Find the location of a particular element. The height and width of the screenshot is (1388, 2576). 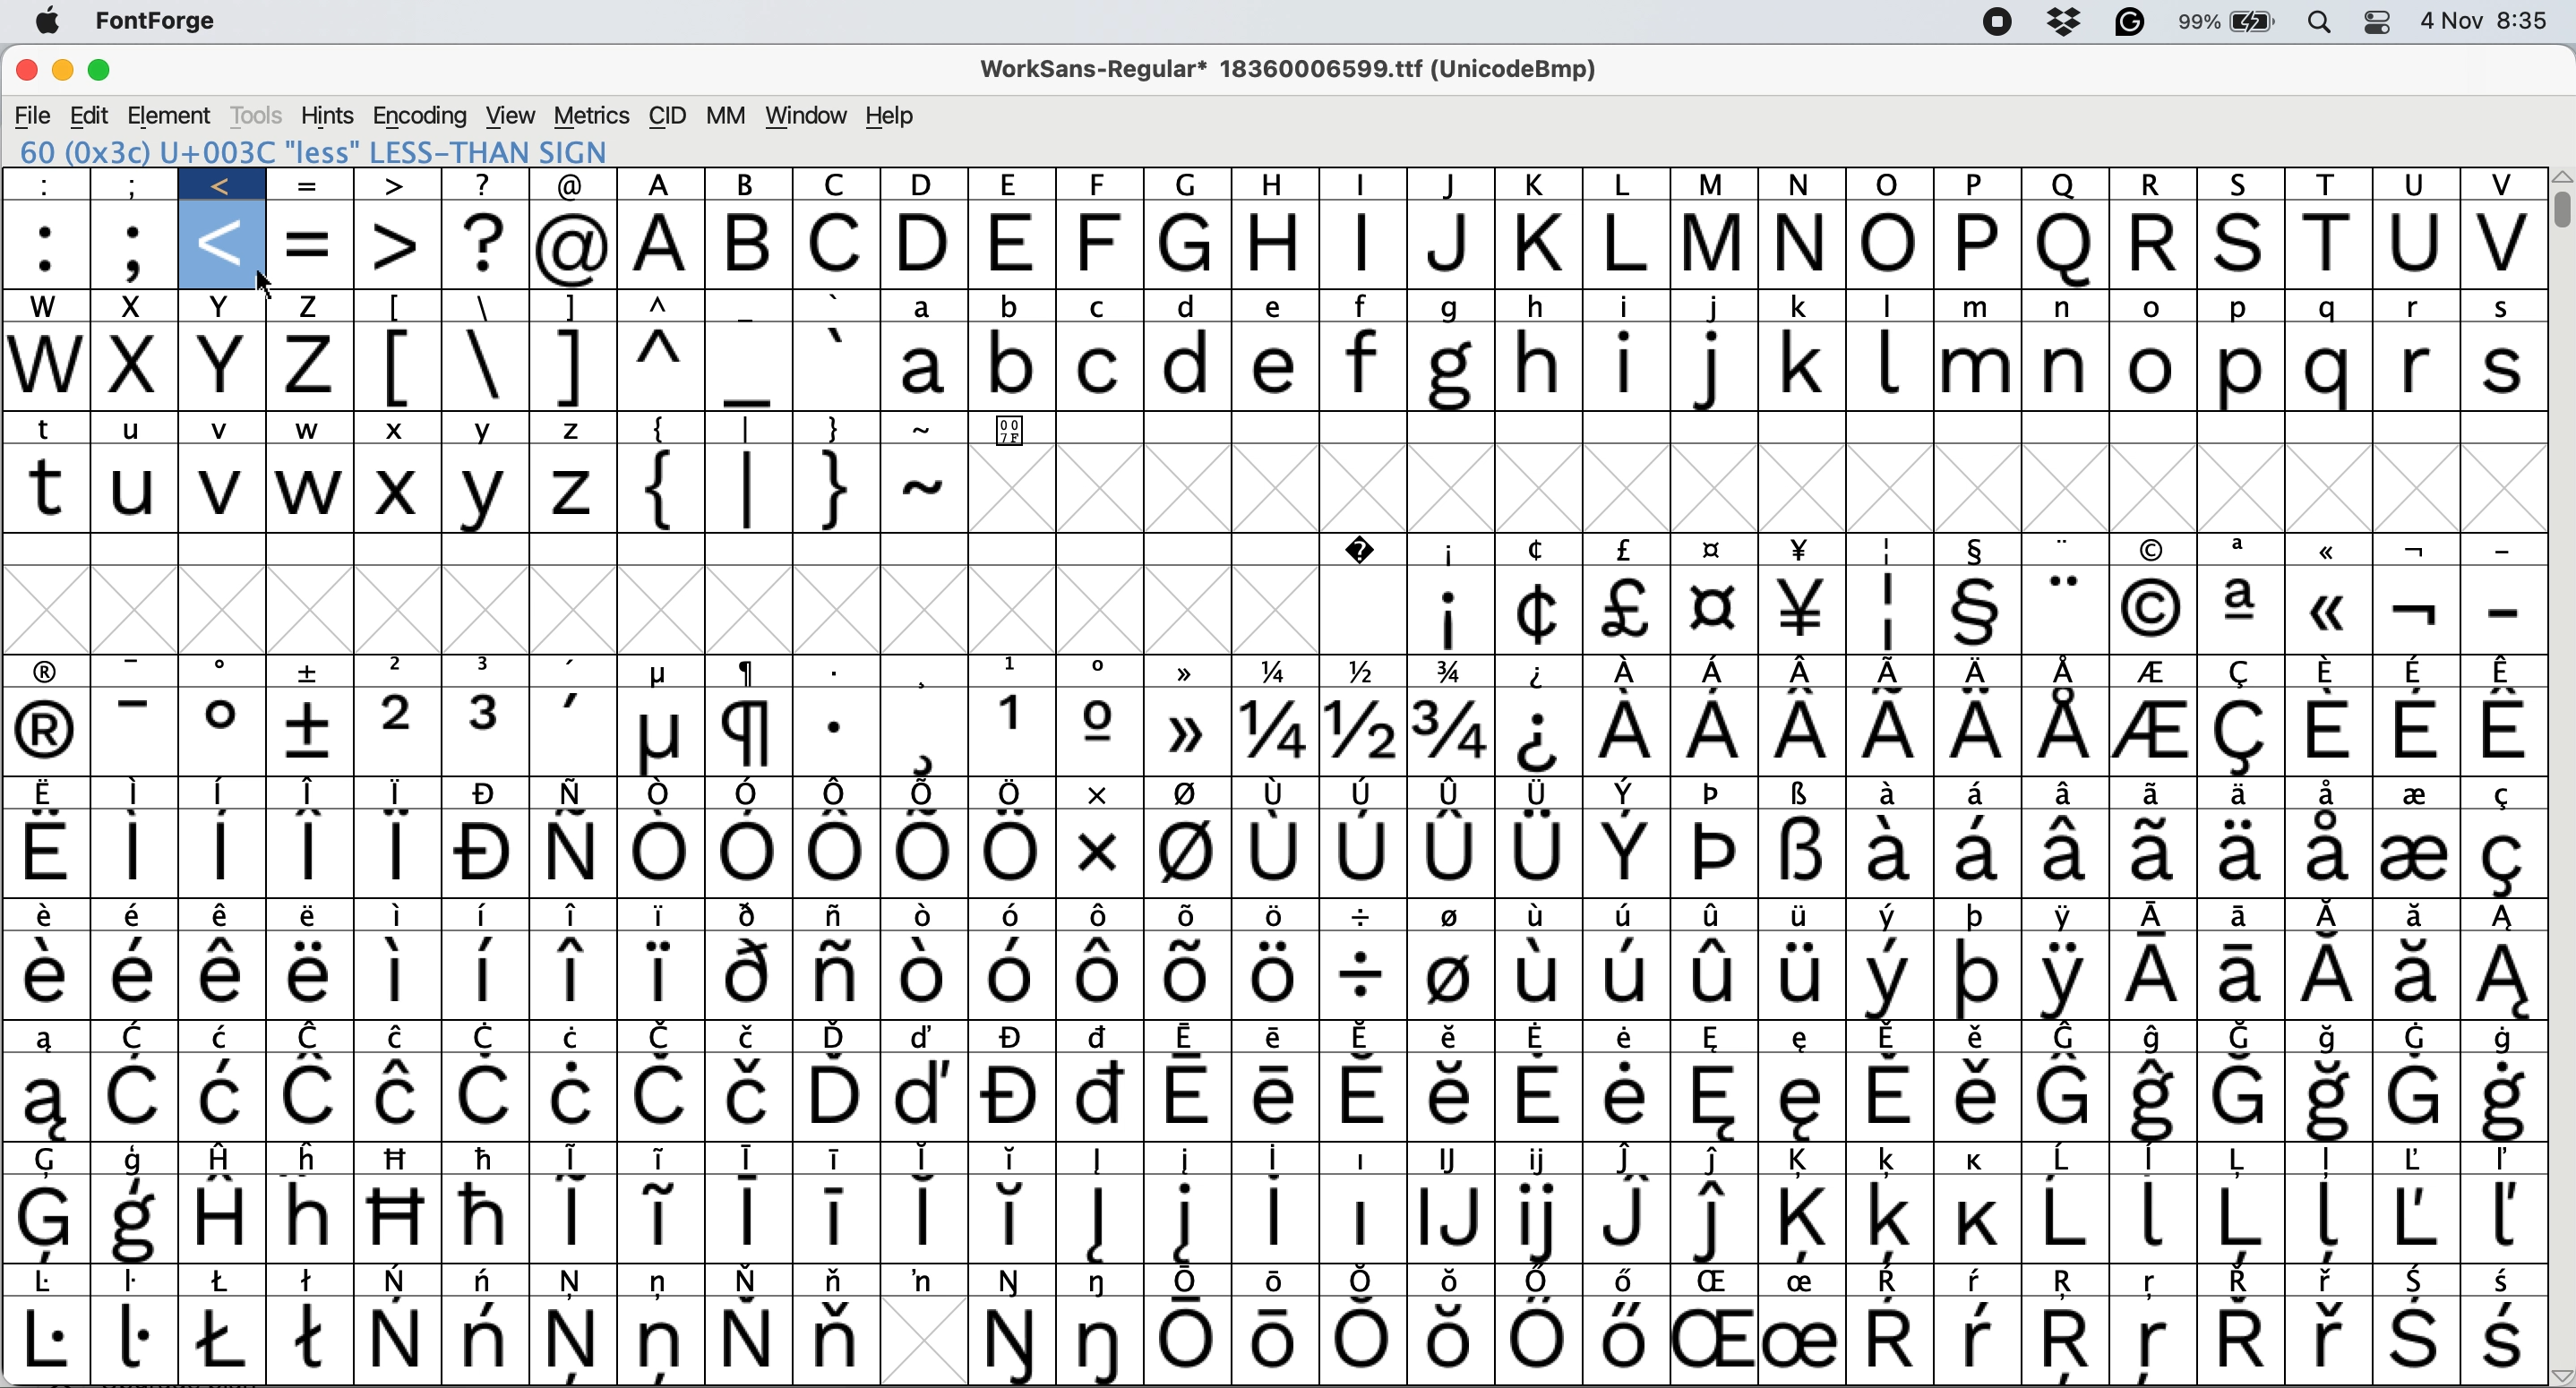

Symbol is located at coordinates (224, 977).